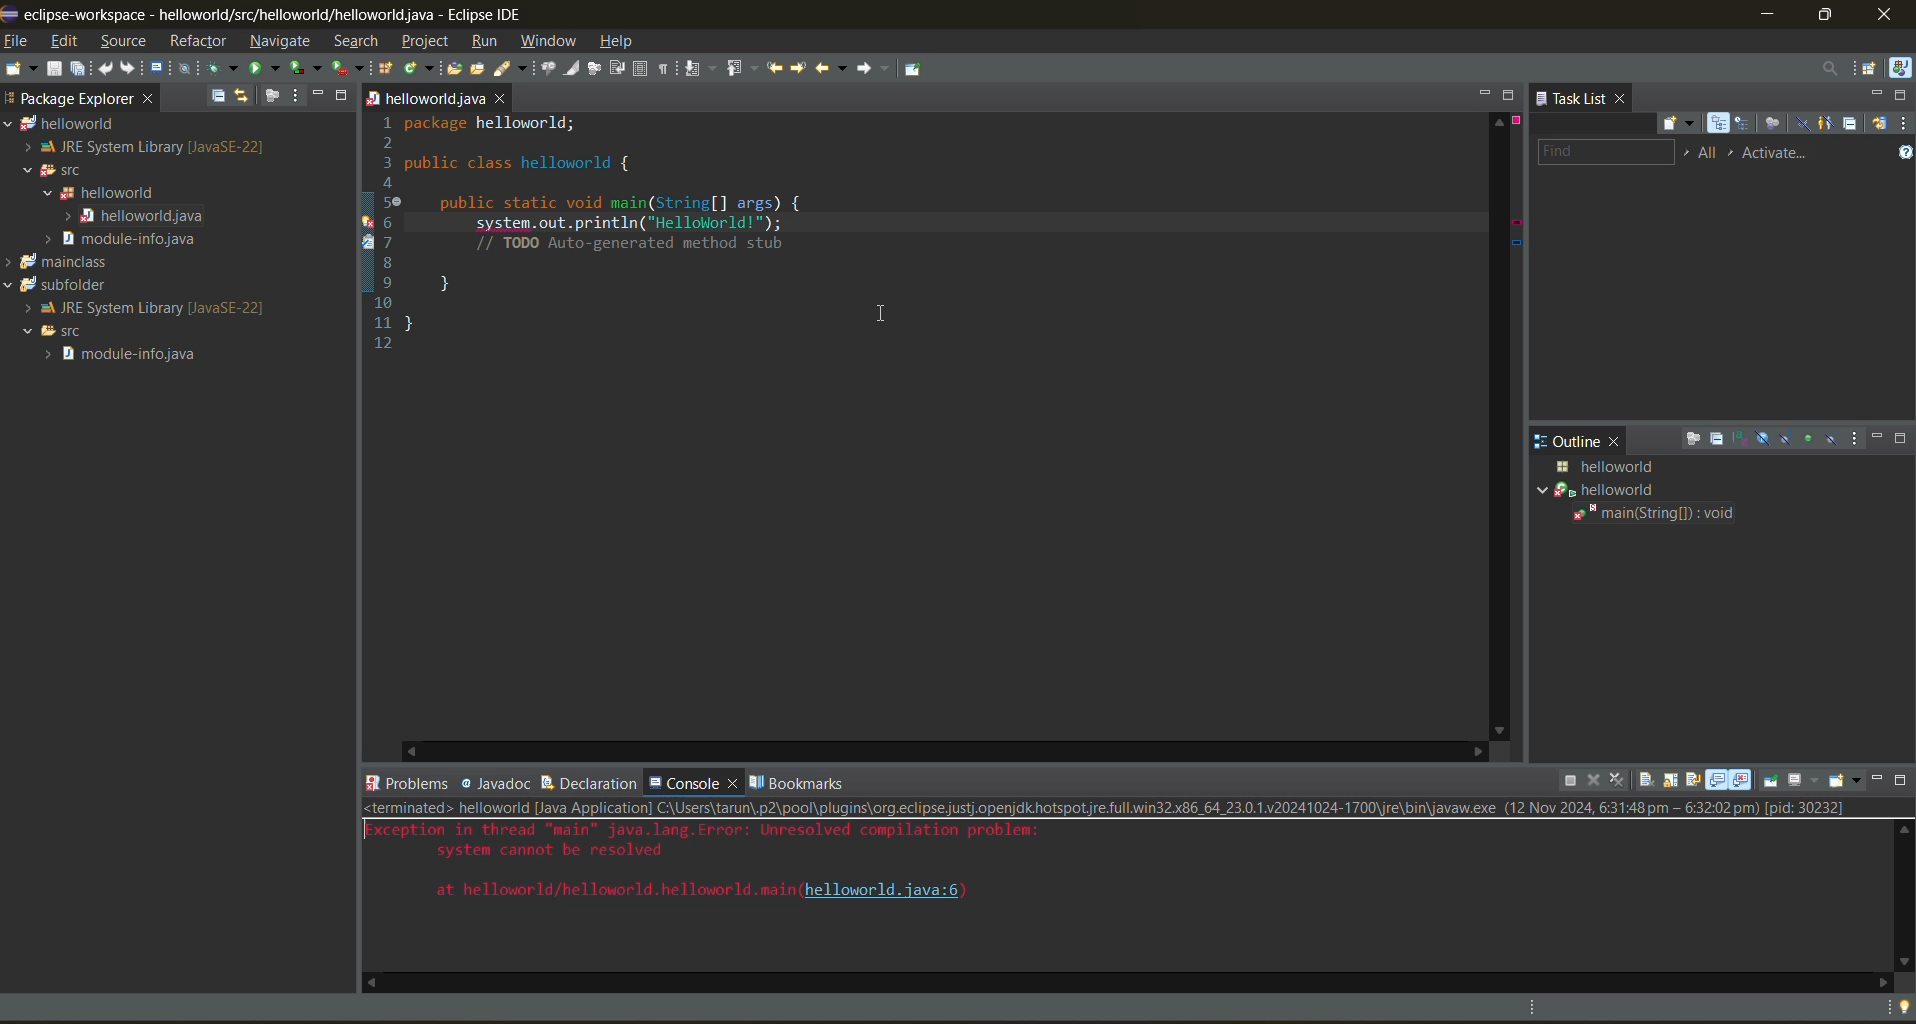 This screenshot has width=1916, height=1024. What do you see at coordinates (129, 69) in the screenshot?
I see `redo` at bounding box center [129, 69].